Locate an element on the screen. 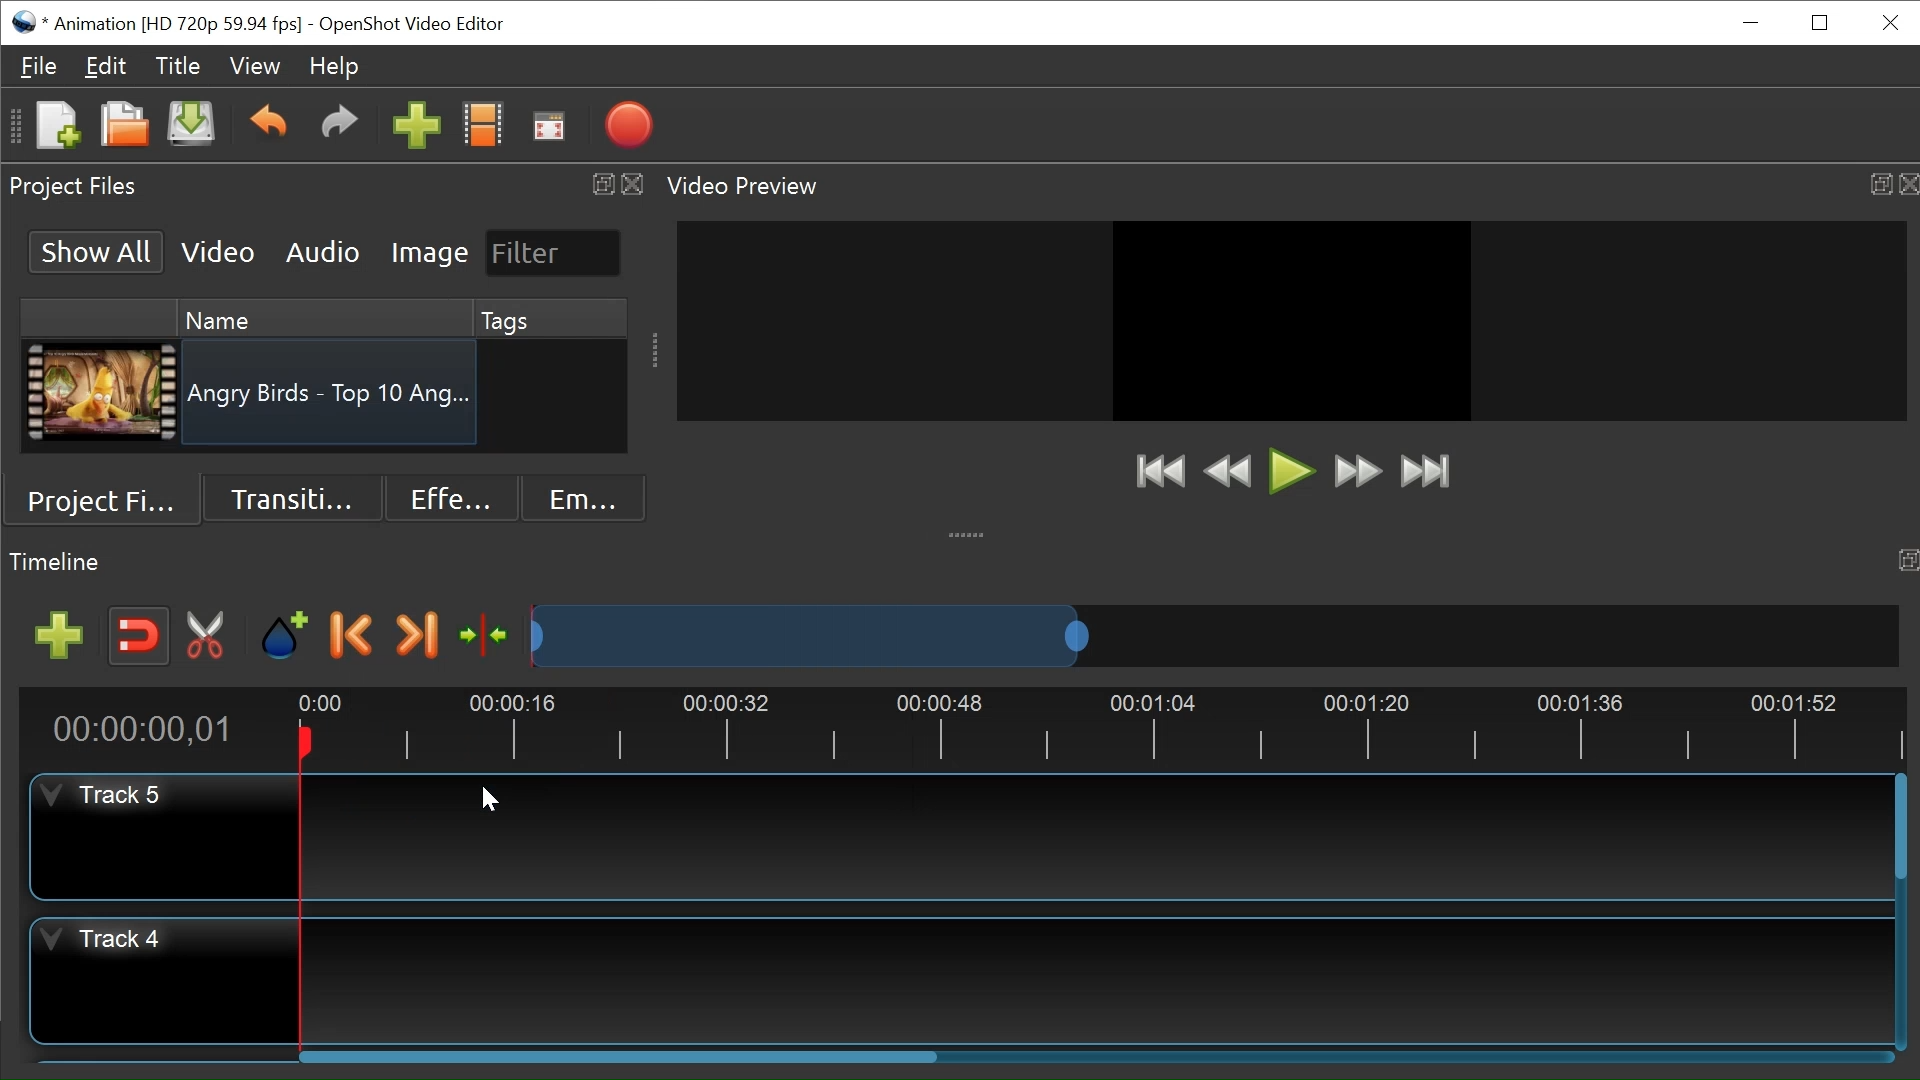 The image size is (1920, 1080). Zoom Slider is located at coordinates (1215, 635).